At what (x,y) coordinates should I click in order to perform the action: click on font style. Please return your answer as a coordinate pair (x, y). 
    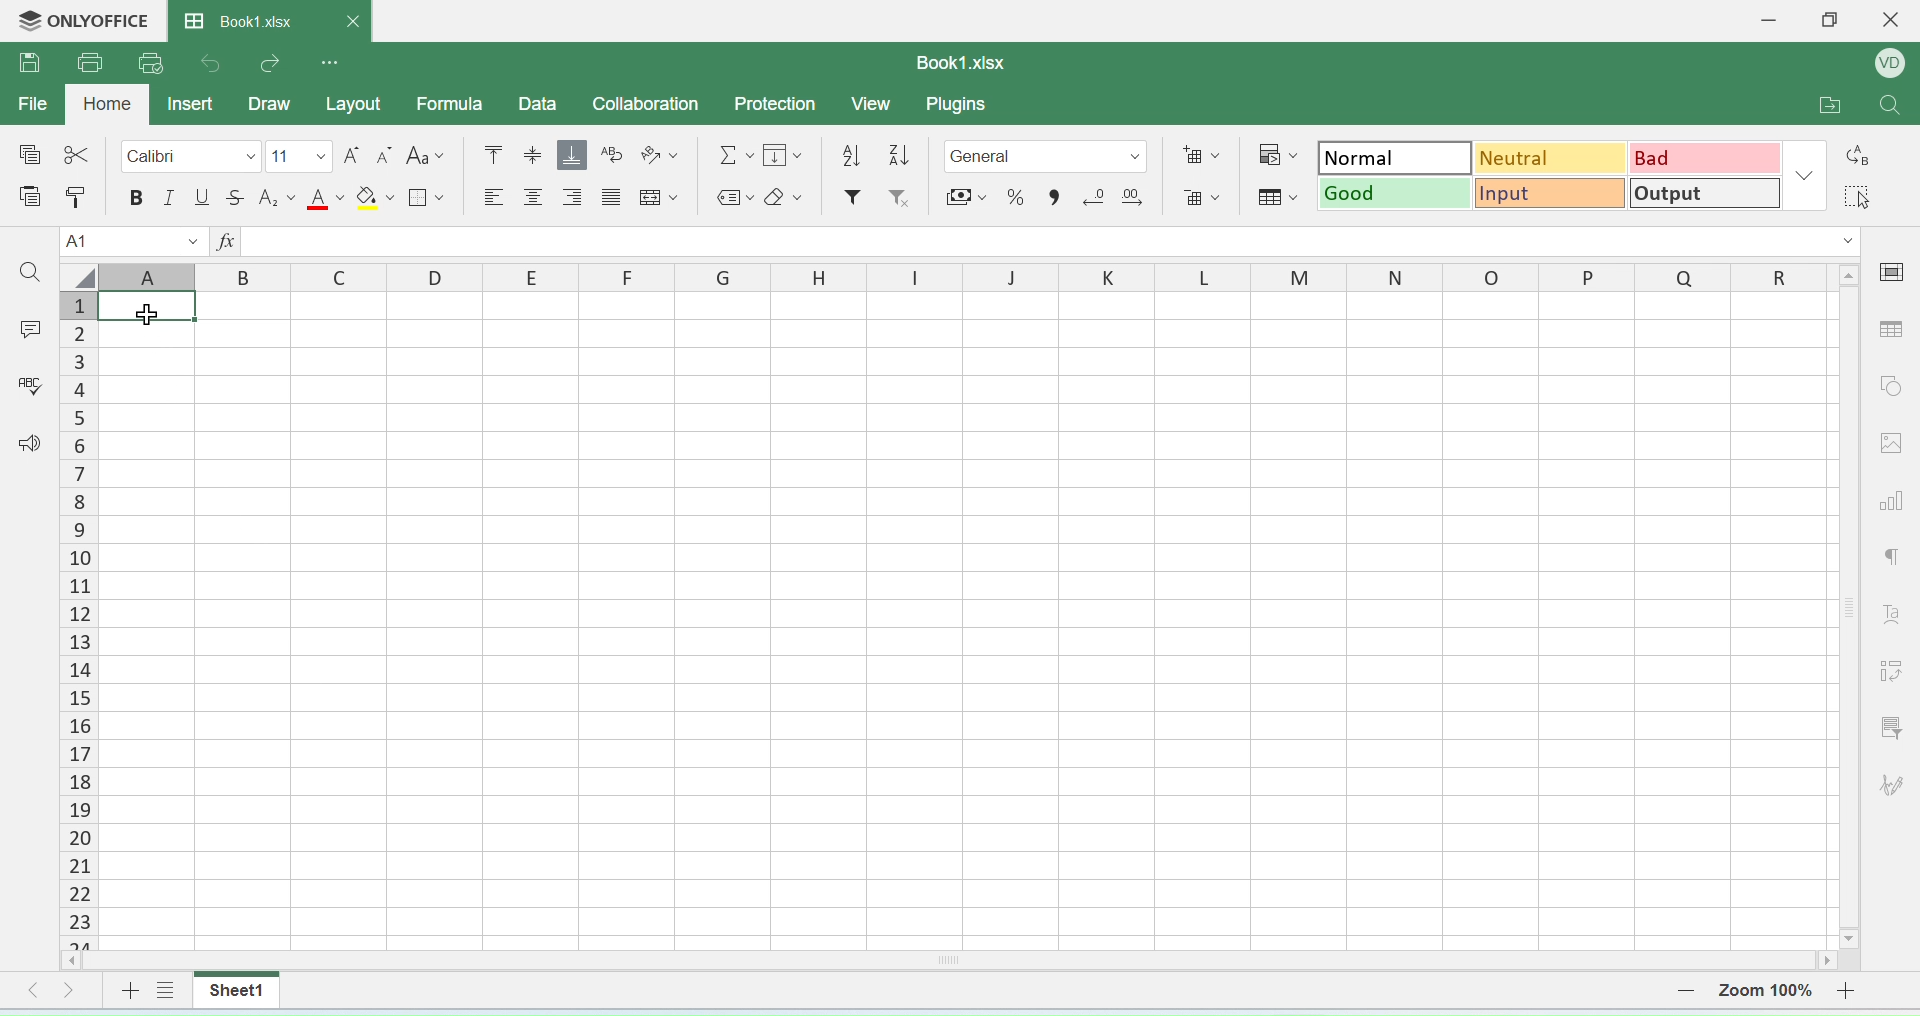
    Looking at the image, I should click on (433, 156).